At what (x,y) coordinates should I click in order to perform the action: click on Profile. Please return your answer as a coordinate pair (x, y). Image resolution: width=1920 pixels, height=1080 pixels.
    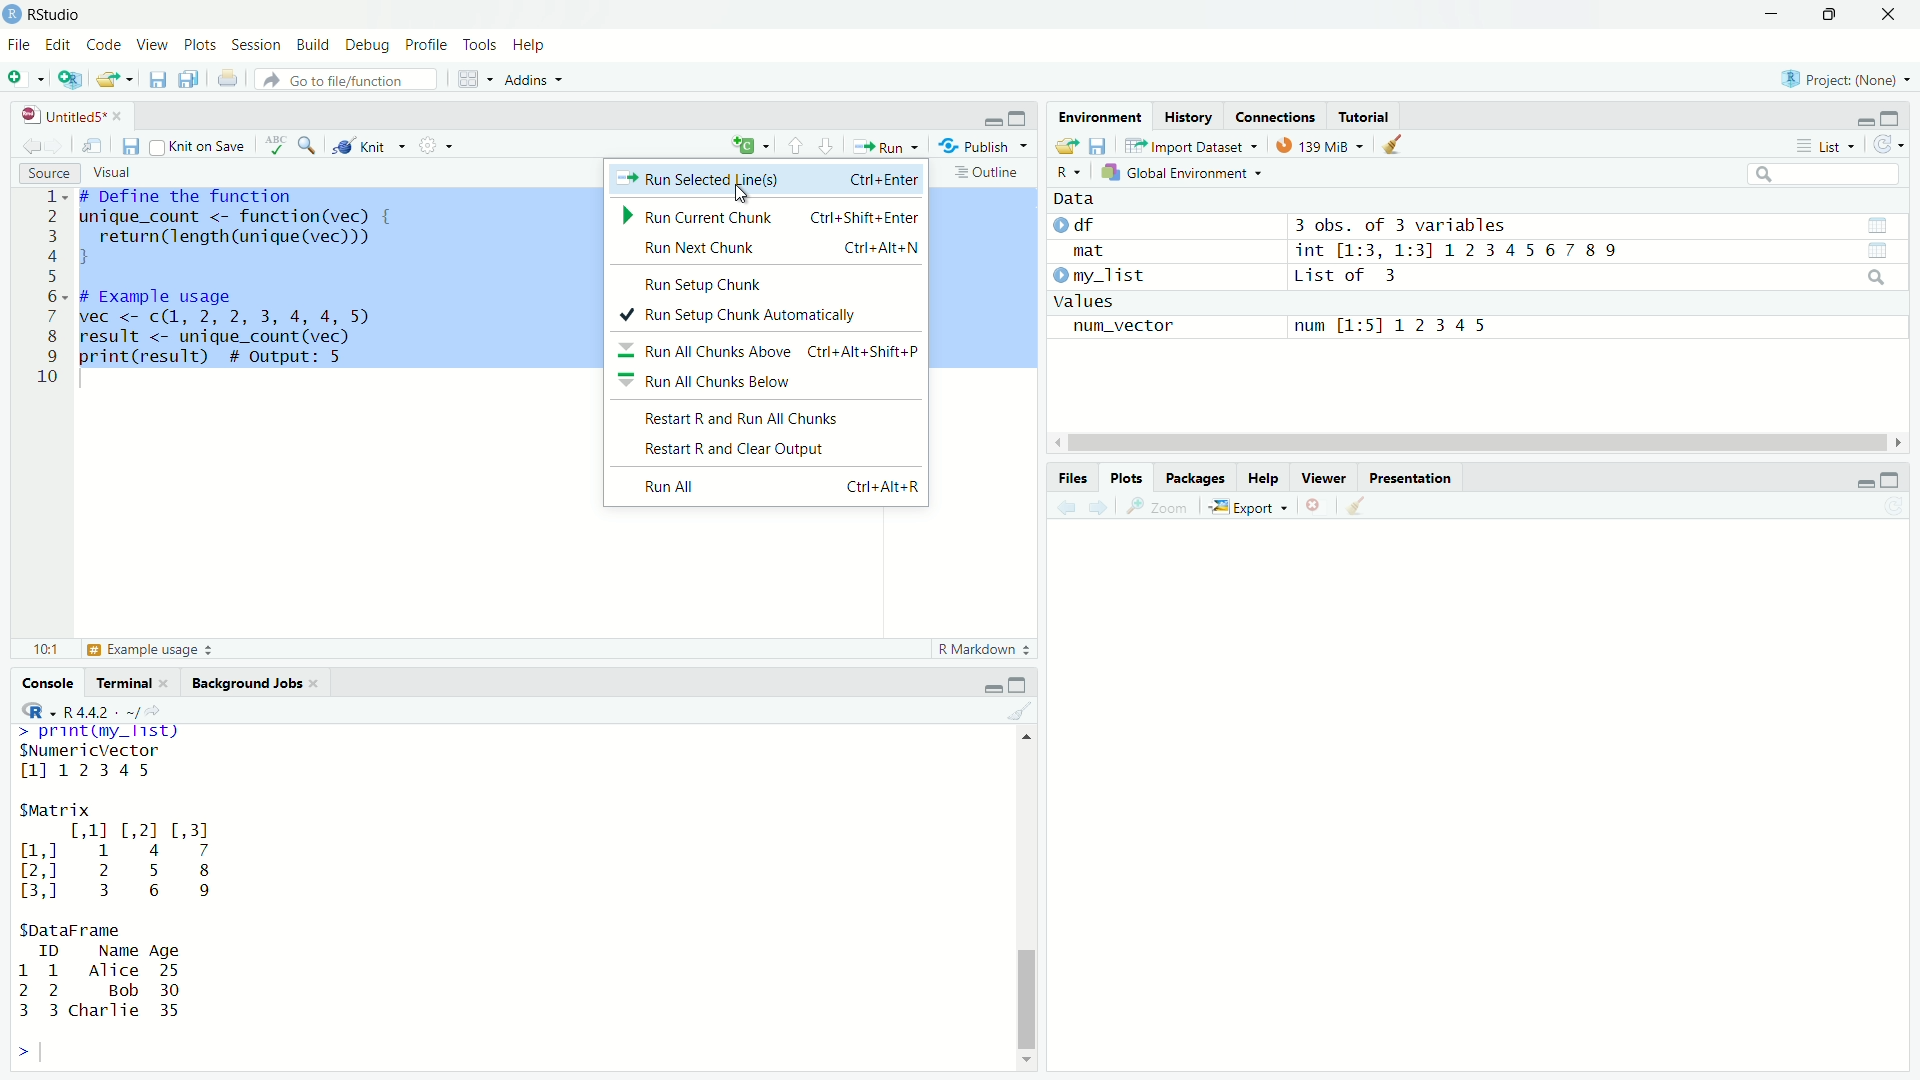
    Looking at the image, I should click on (428, 45).